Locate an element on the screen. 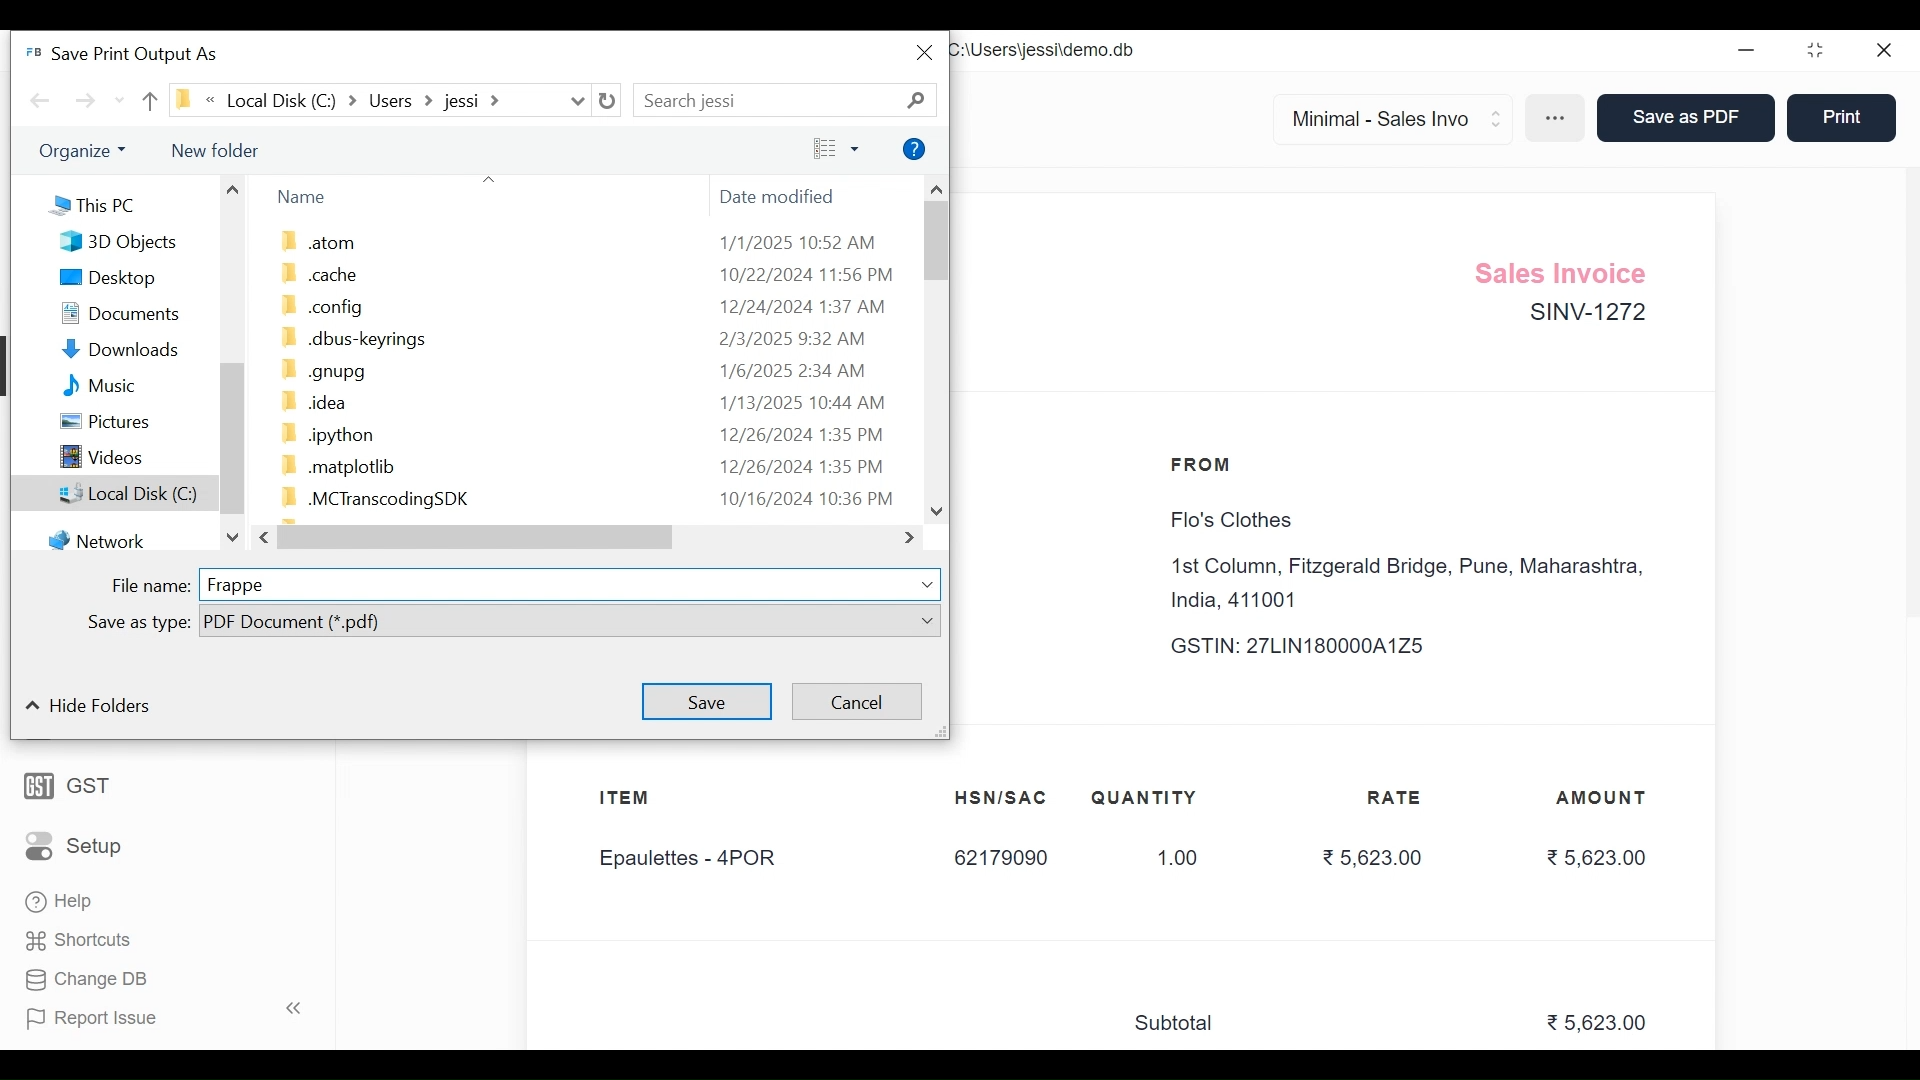  .matplotlib is located at coordinates (337, 467).